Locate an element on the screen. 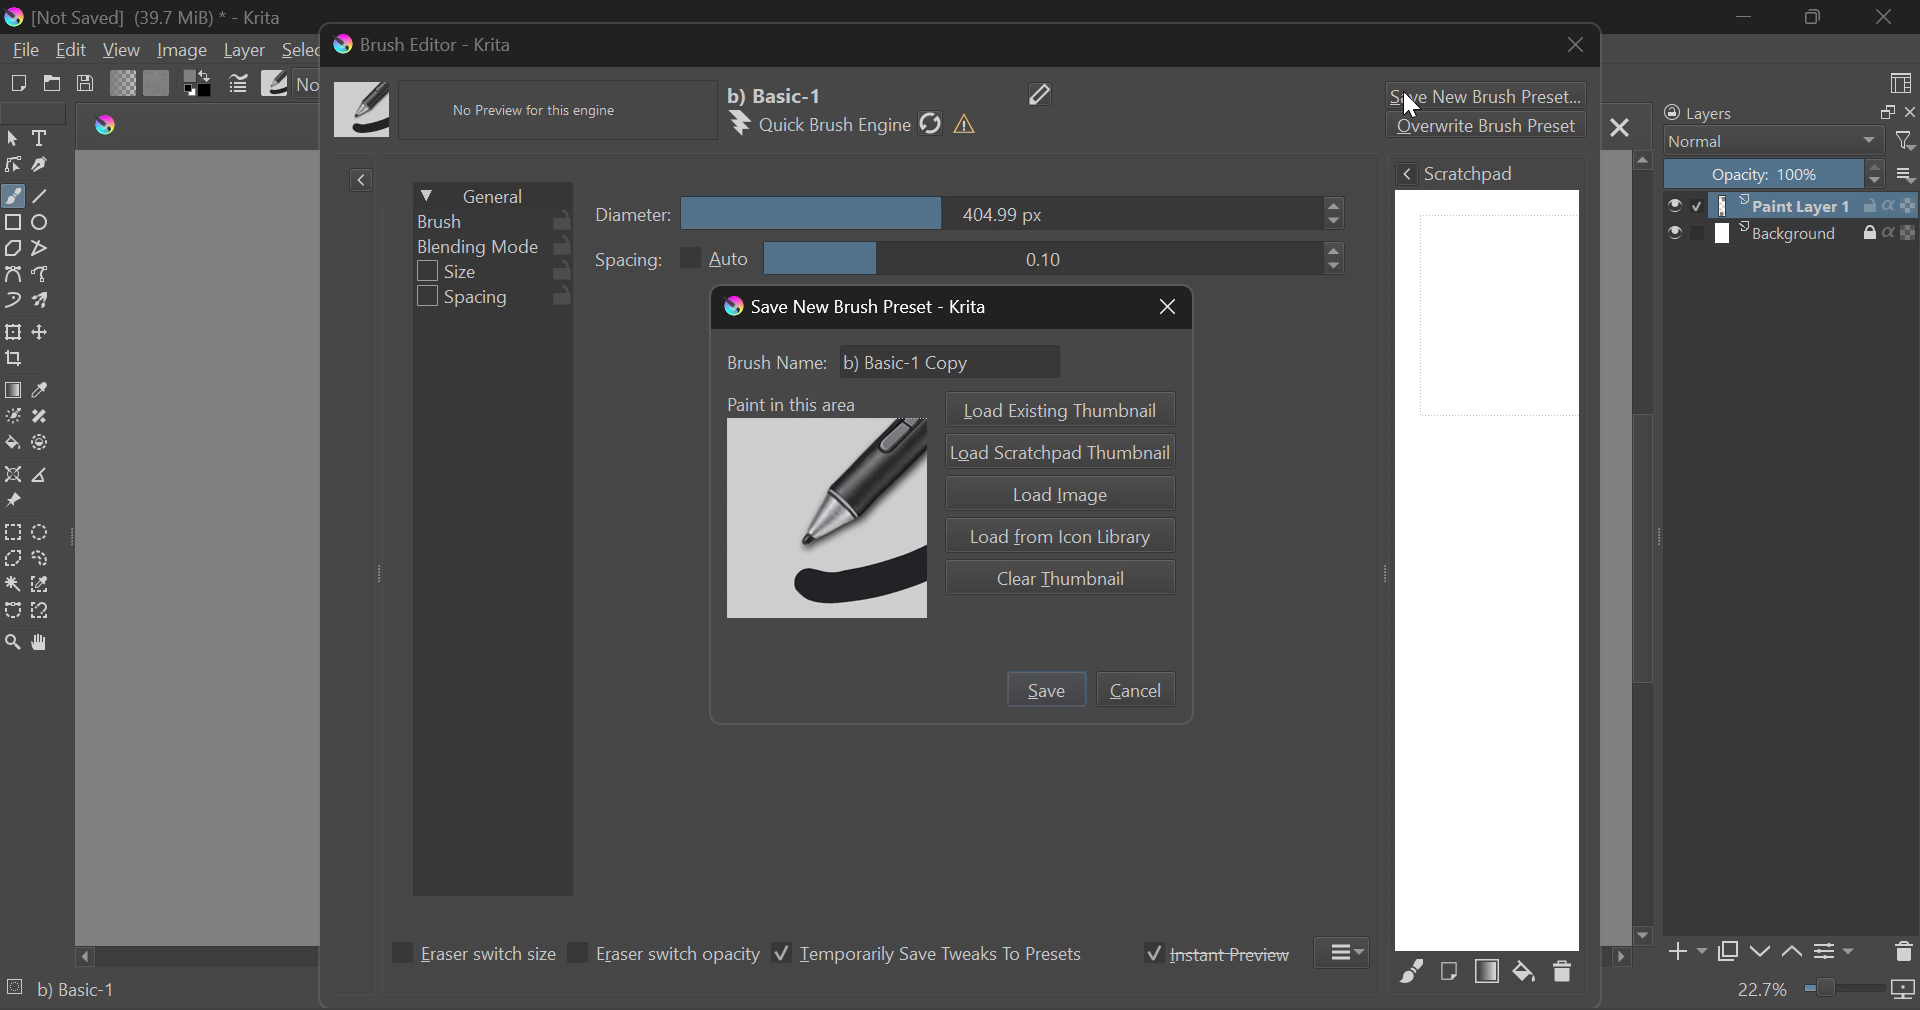 The image size is (1920, 1010). Text is located at coordinates (40, 139).